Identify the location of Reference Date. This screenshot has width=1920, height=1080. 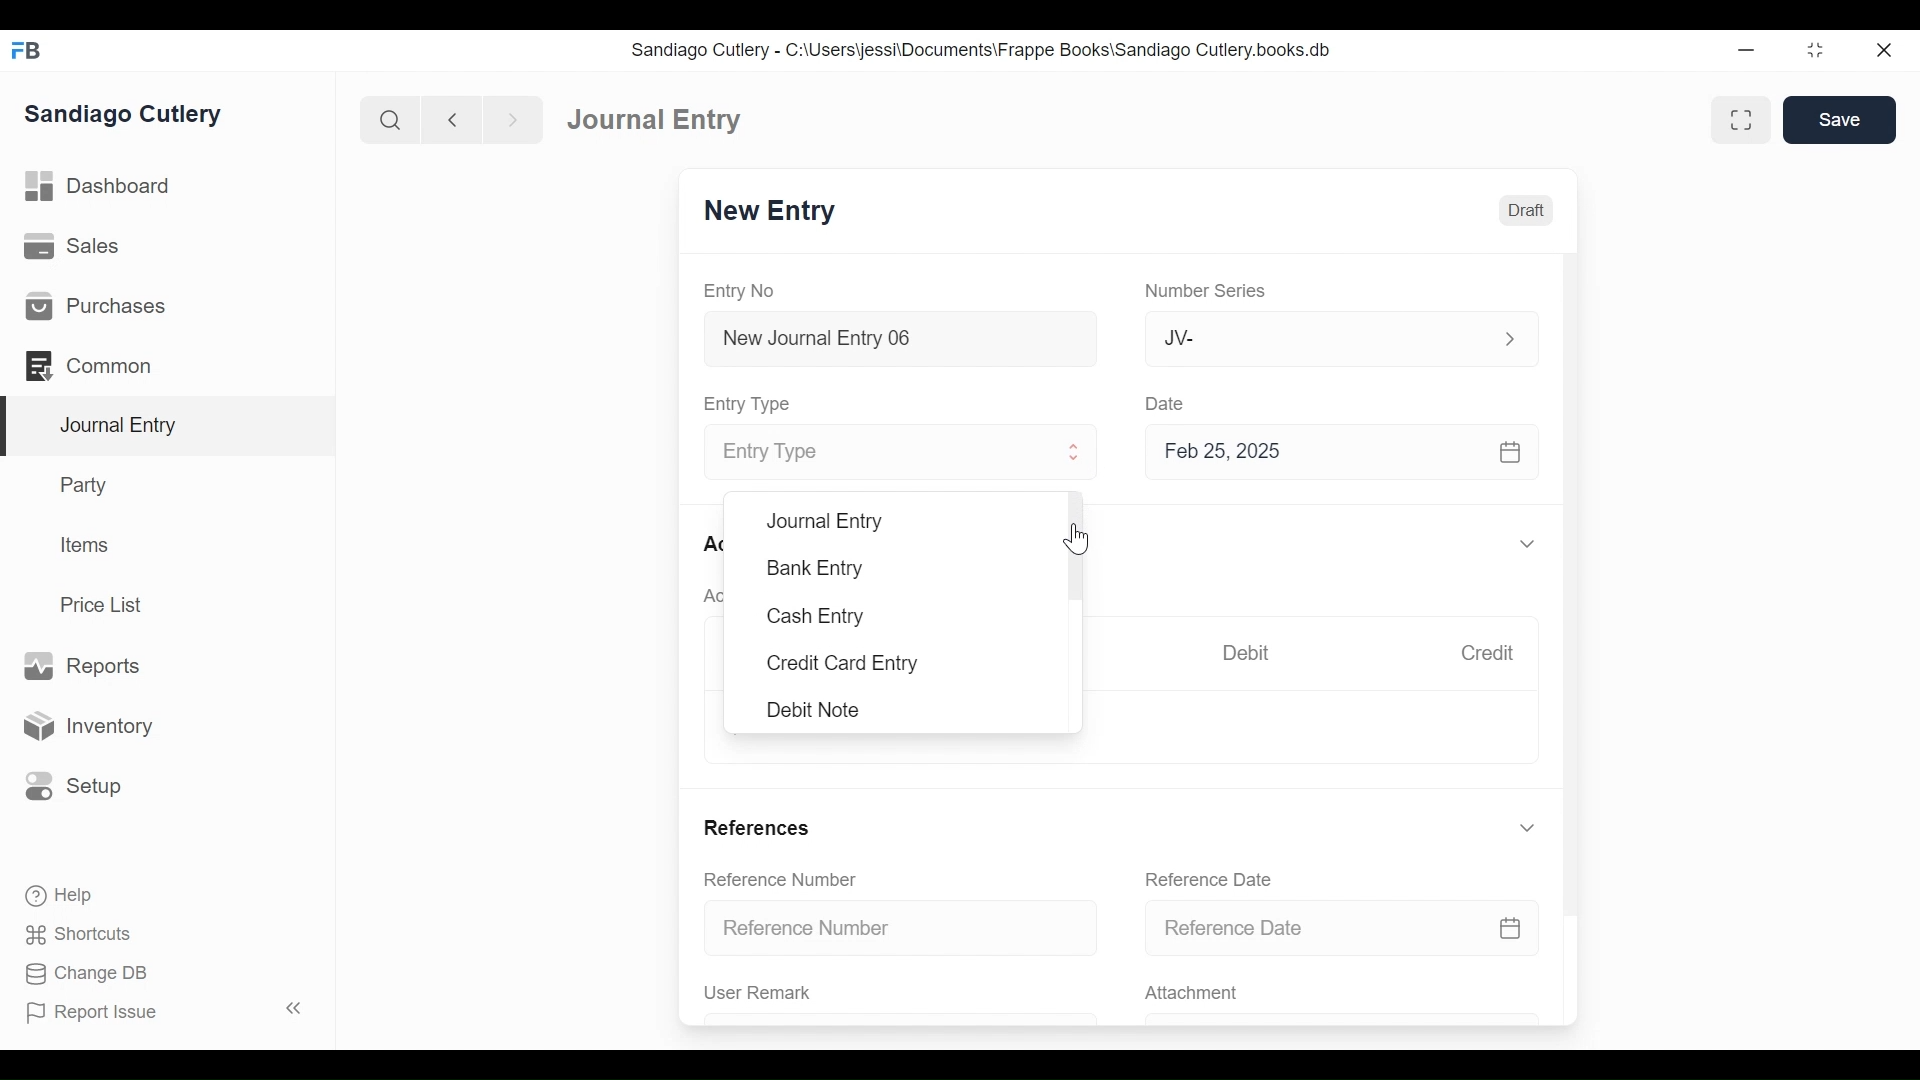
(1341, 926).